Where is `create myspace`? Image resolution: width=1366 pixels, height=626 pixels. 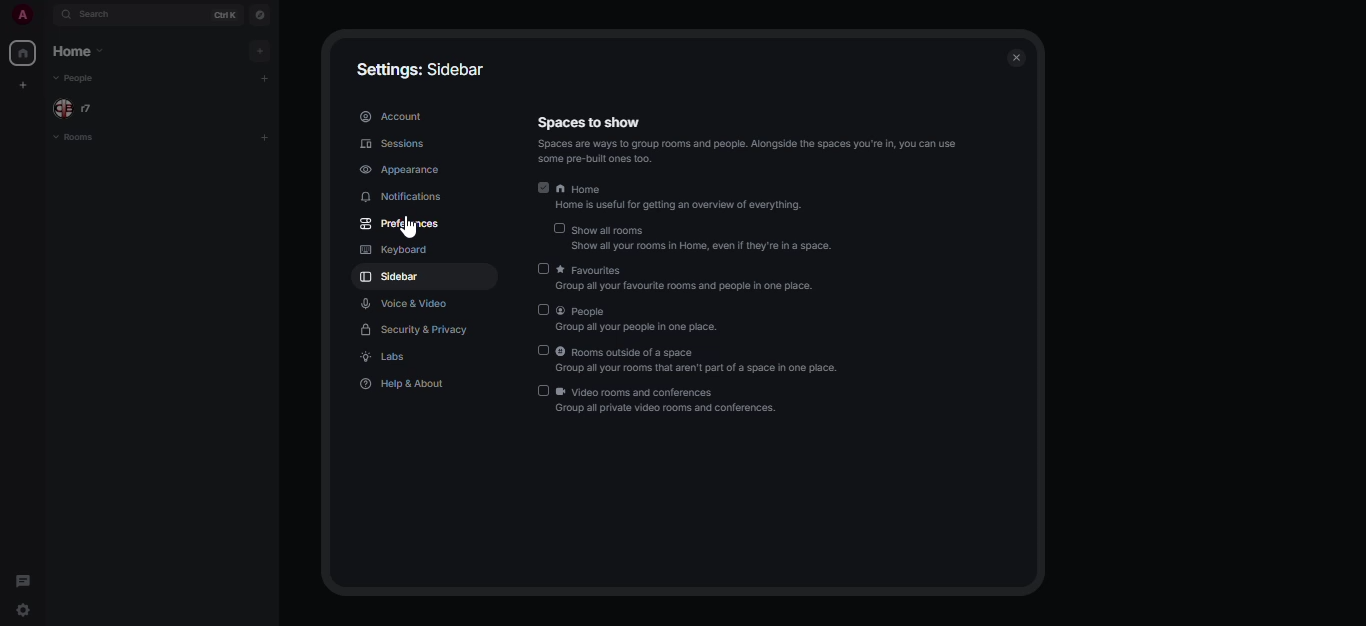 create myspace is located at coordinates (22, 83).